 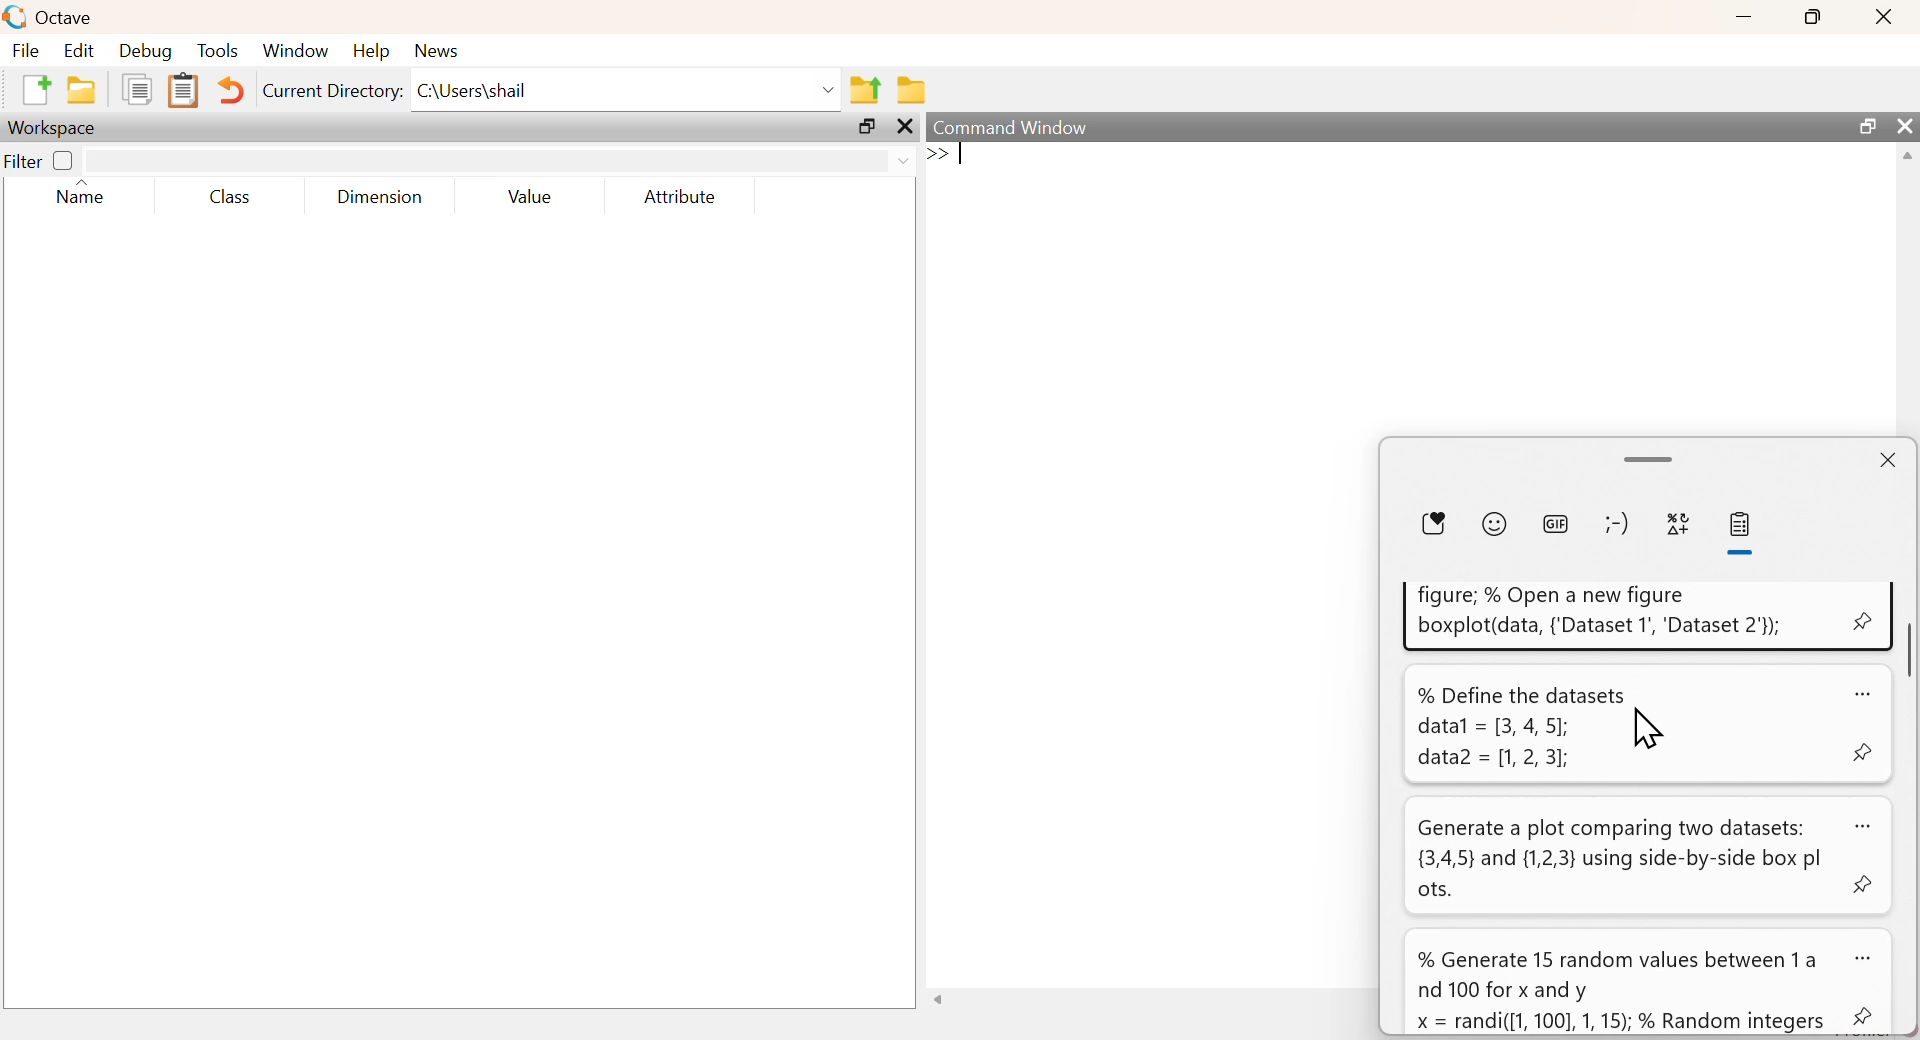 What do you see at coordinates (27, 50) in the screenshot?
I see `File` at bounding box center [27, 50].